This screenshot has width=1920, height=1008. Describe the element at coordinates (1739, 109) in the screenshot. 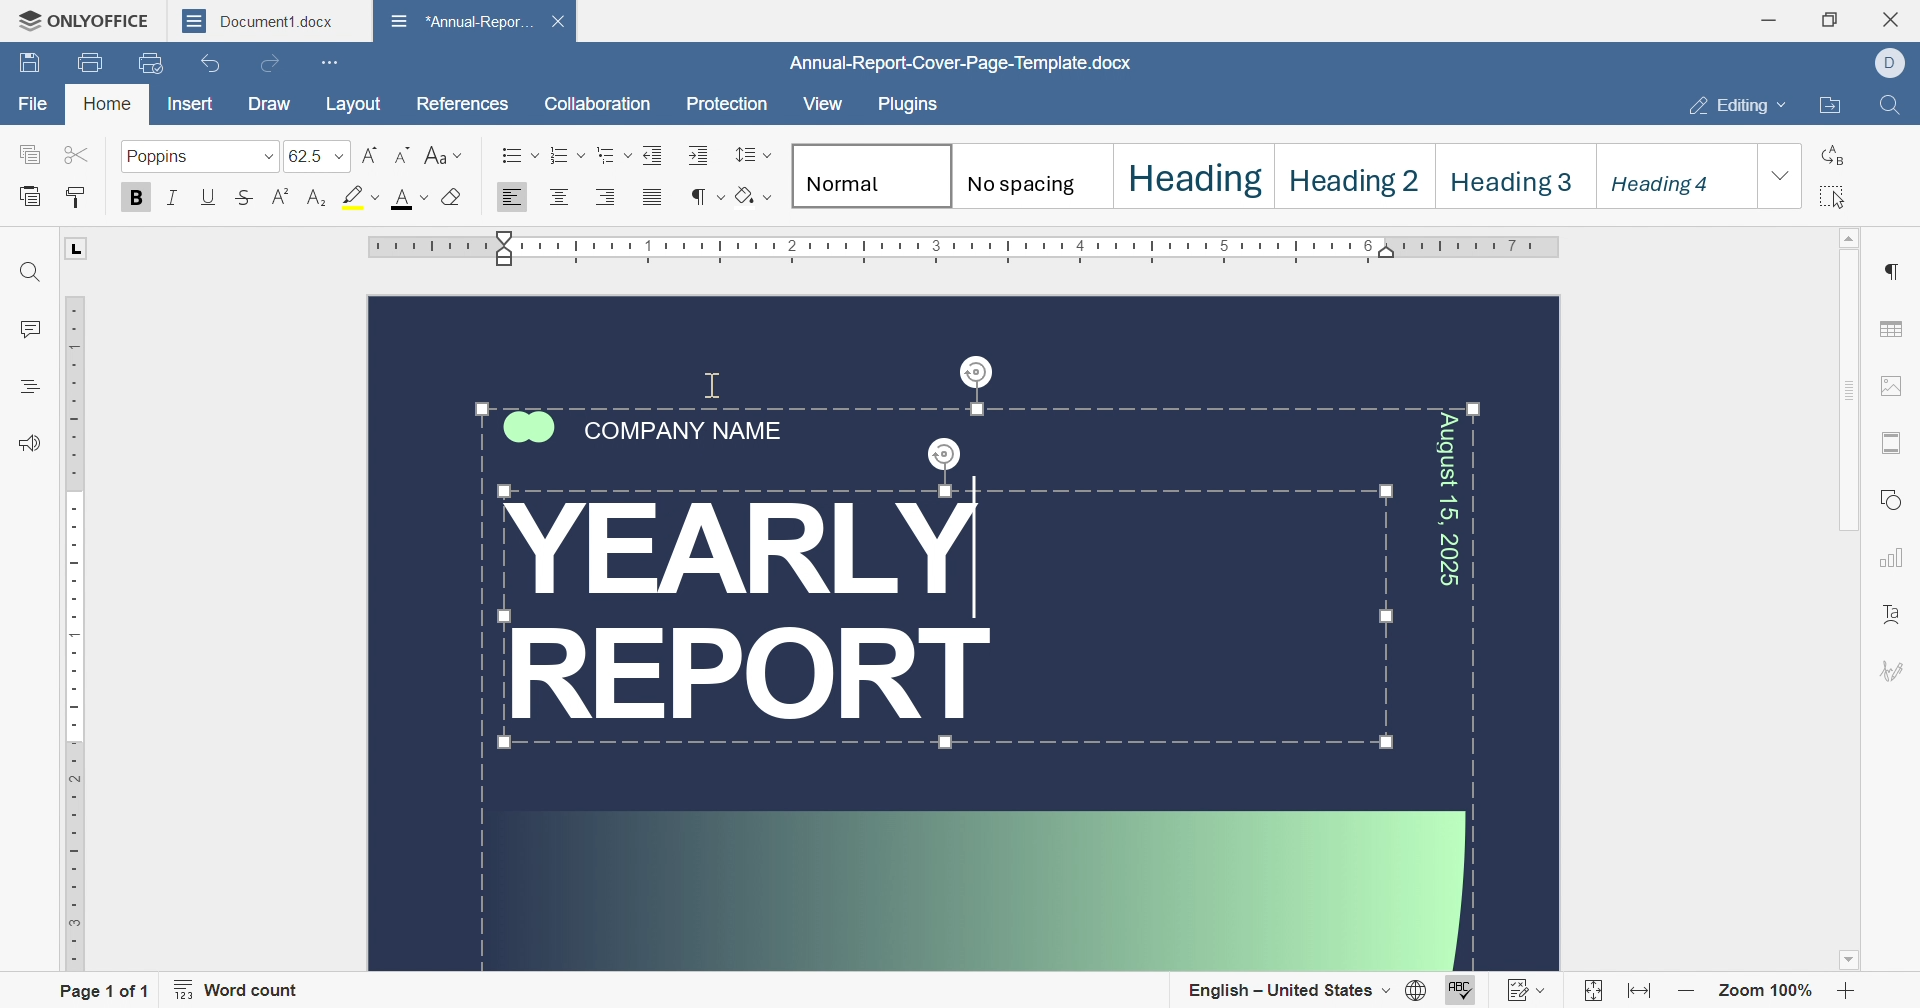

I see `editing` at that location.